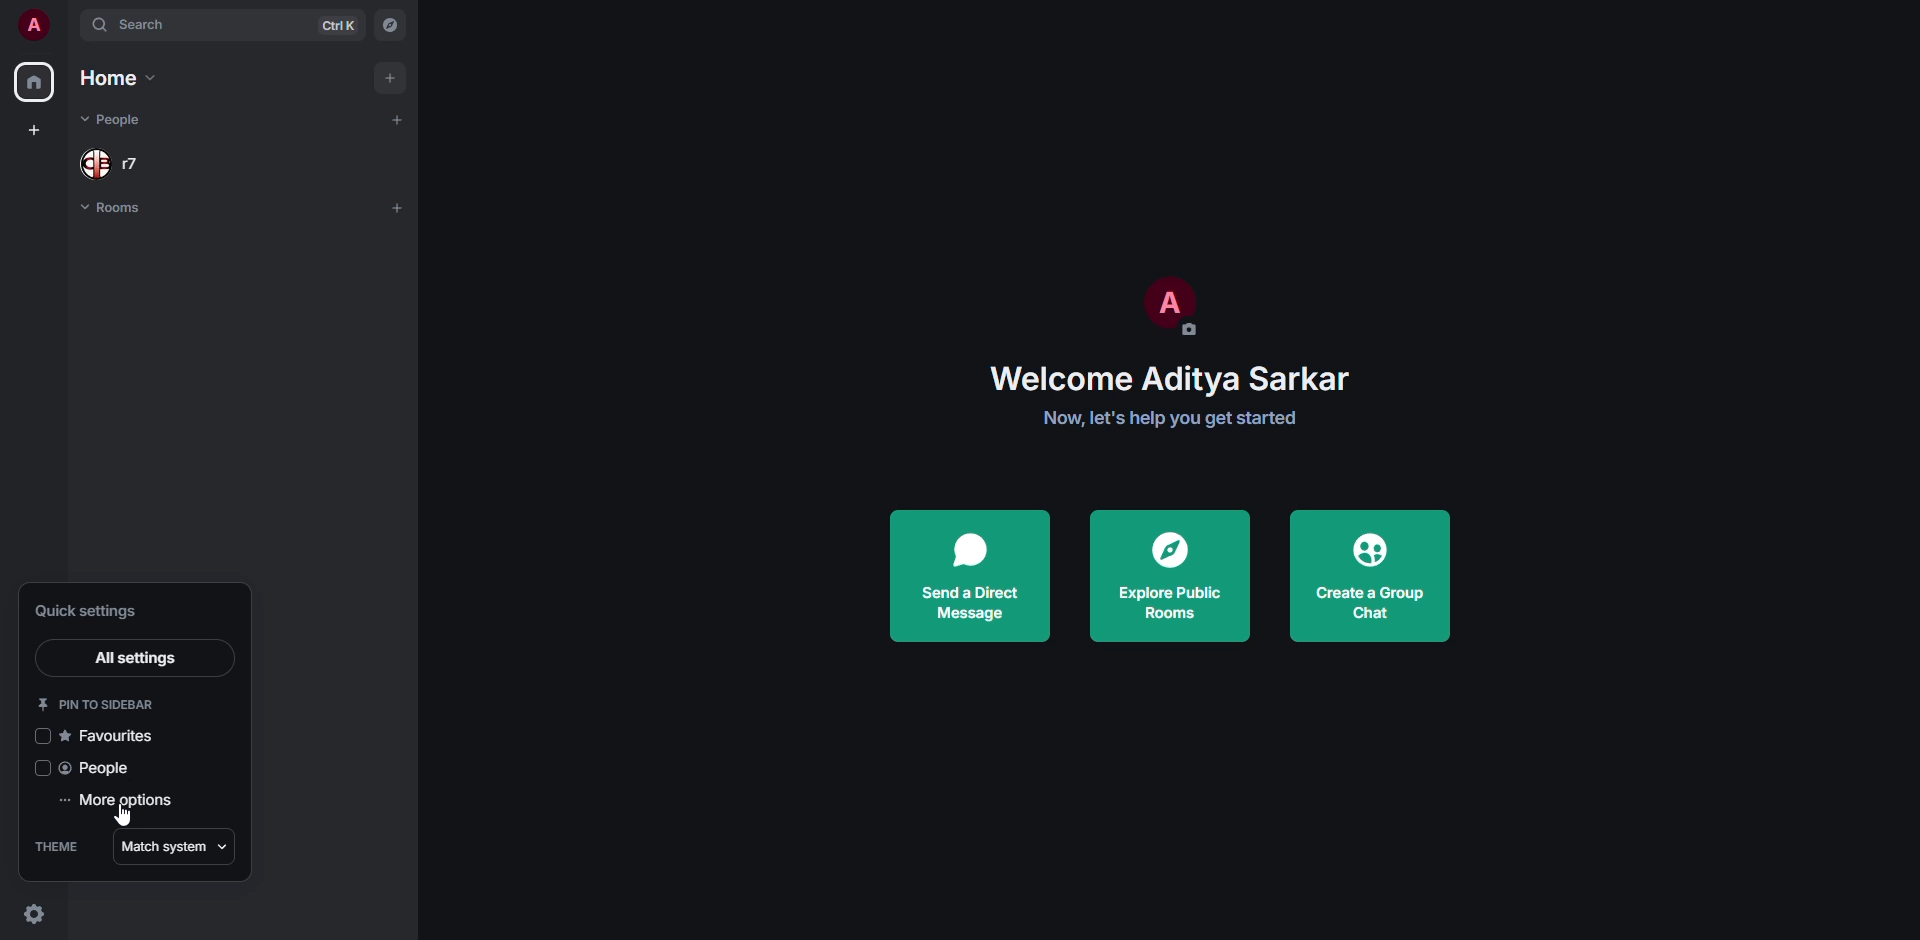  What do you see at coordinates (100, 769) in the screenshot?
I see `people` at bounding box center [100, 769].